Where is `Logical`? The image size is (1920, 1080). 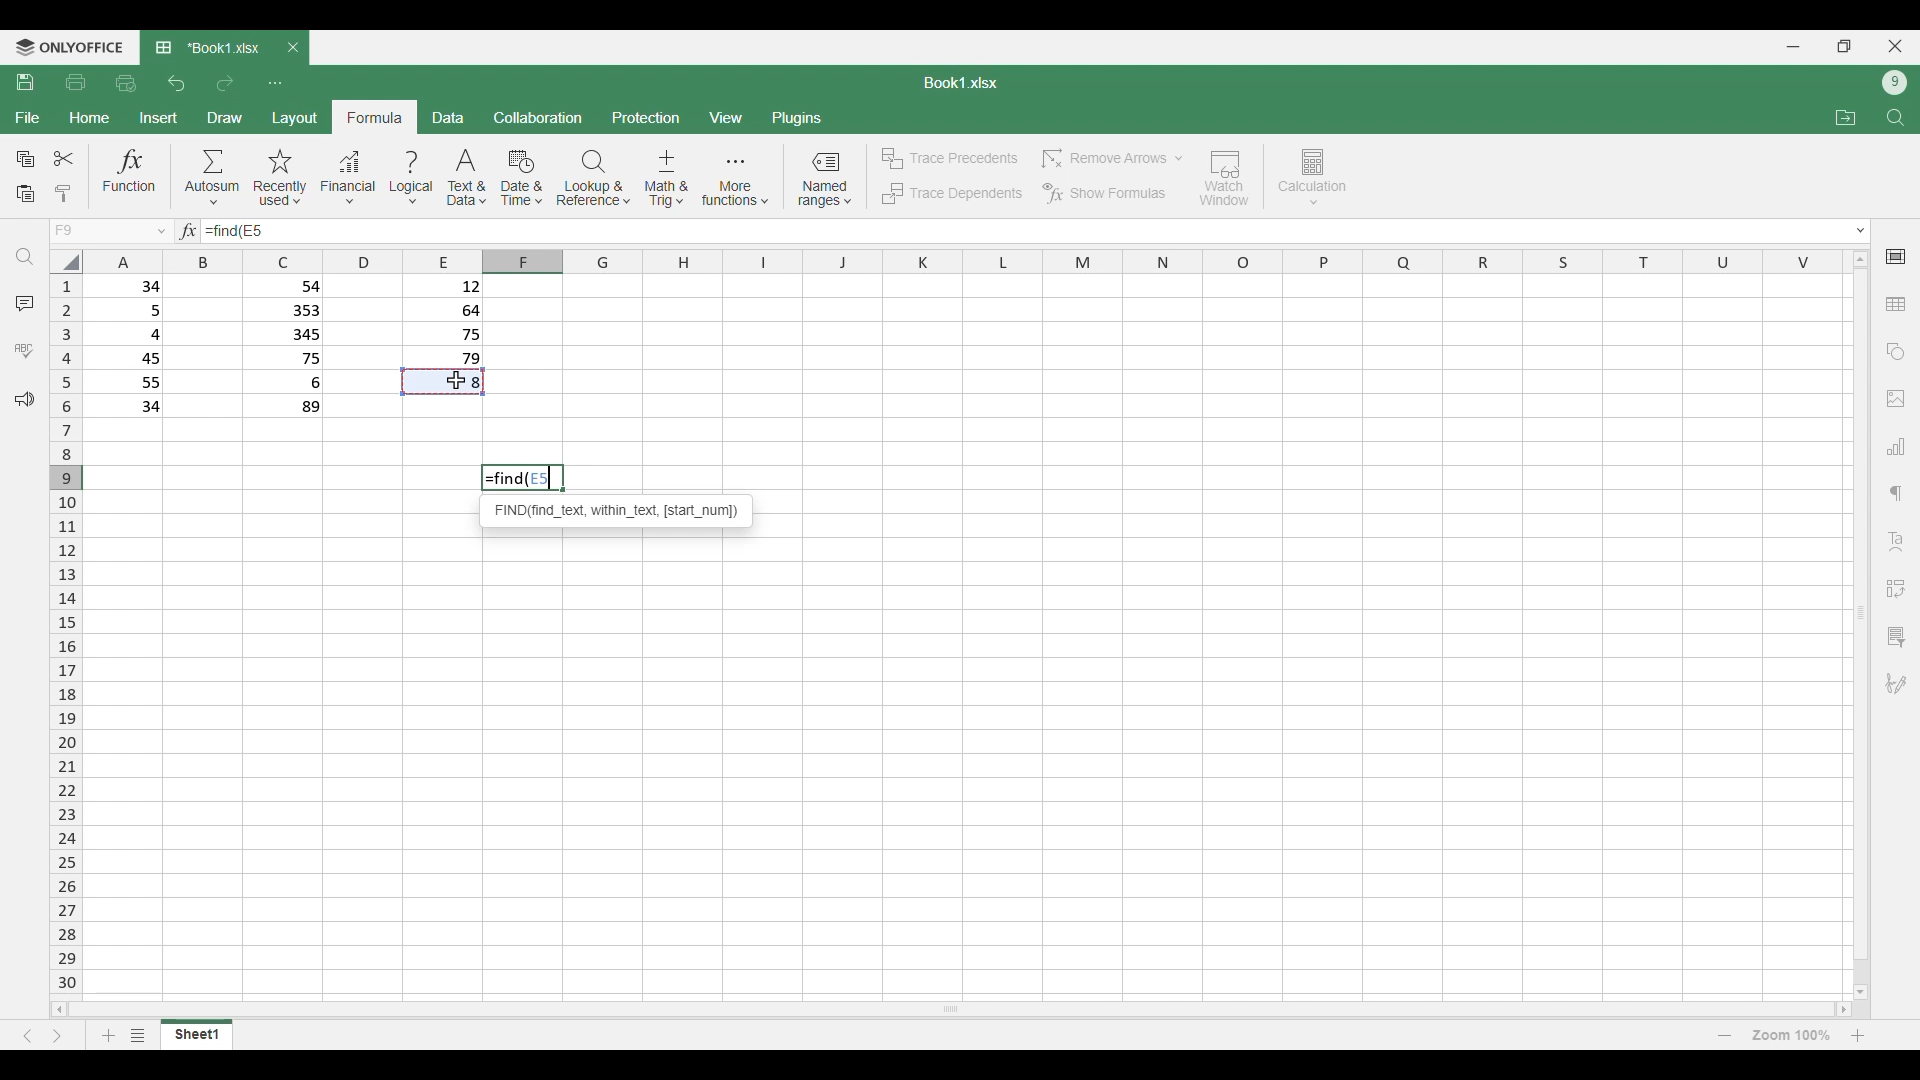 Logical is located at coordinates (412, 178).